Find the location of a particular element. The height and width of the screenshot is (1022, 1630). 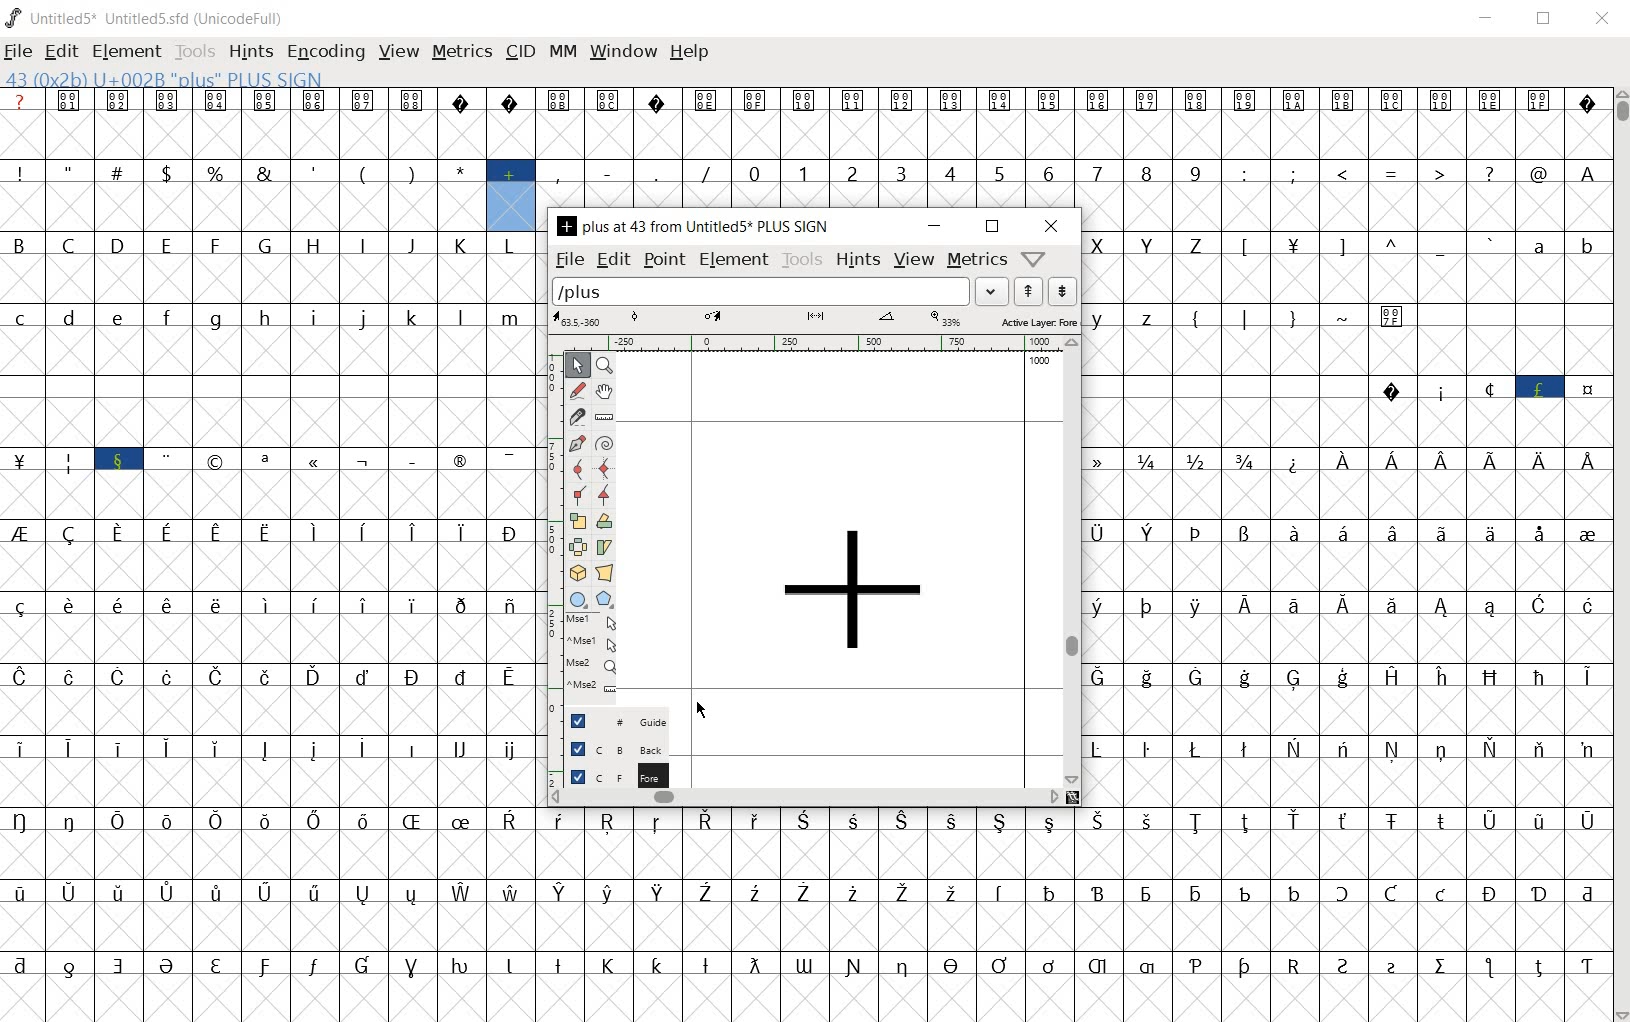

 is located at coordinates (1105, 628).